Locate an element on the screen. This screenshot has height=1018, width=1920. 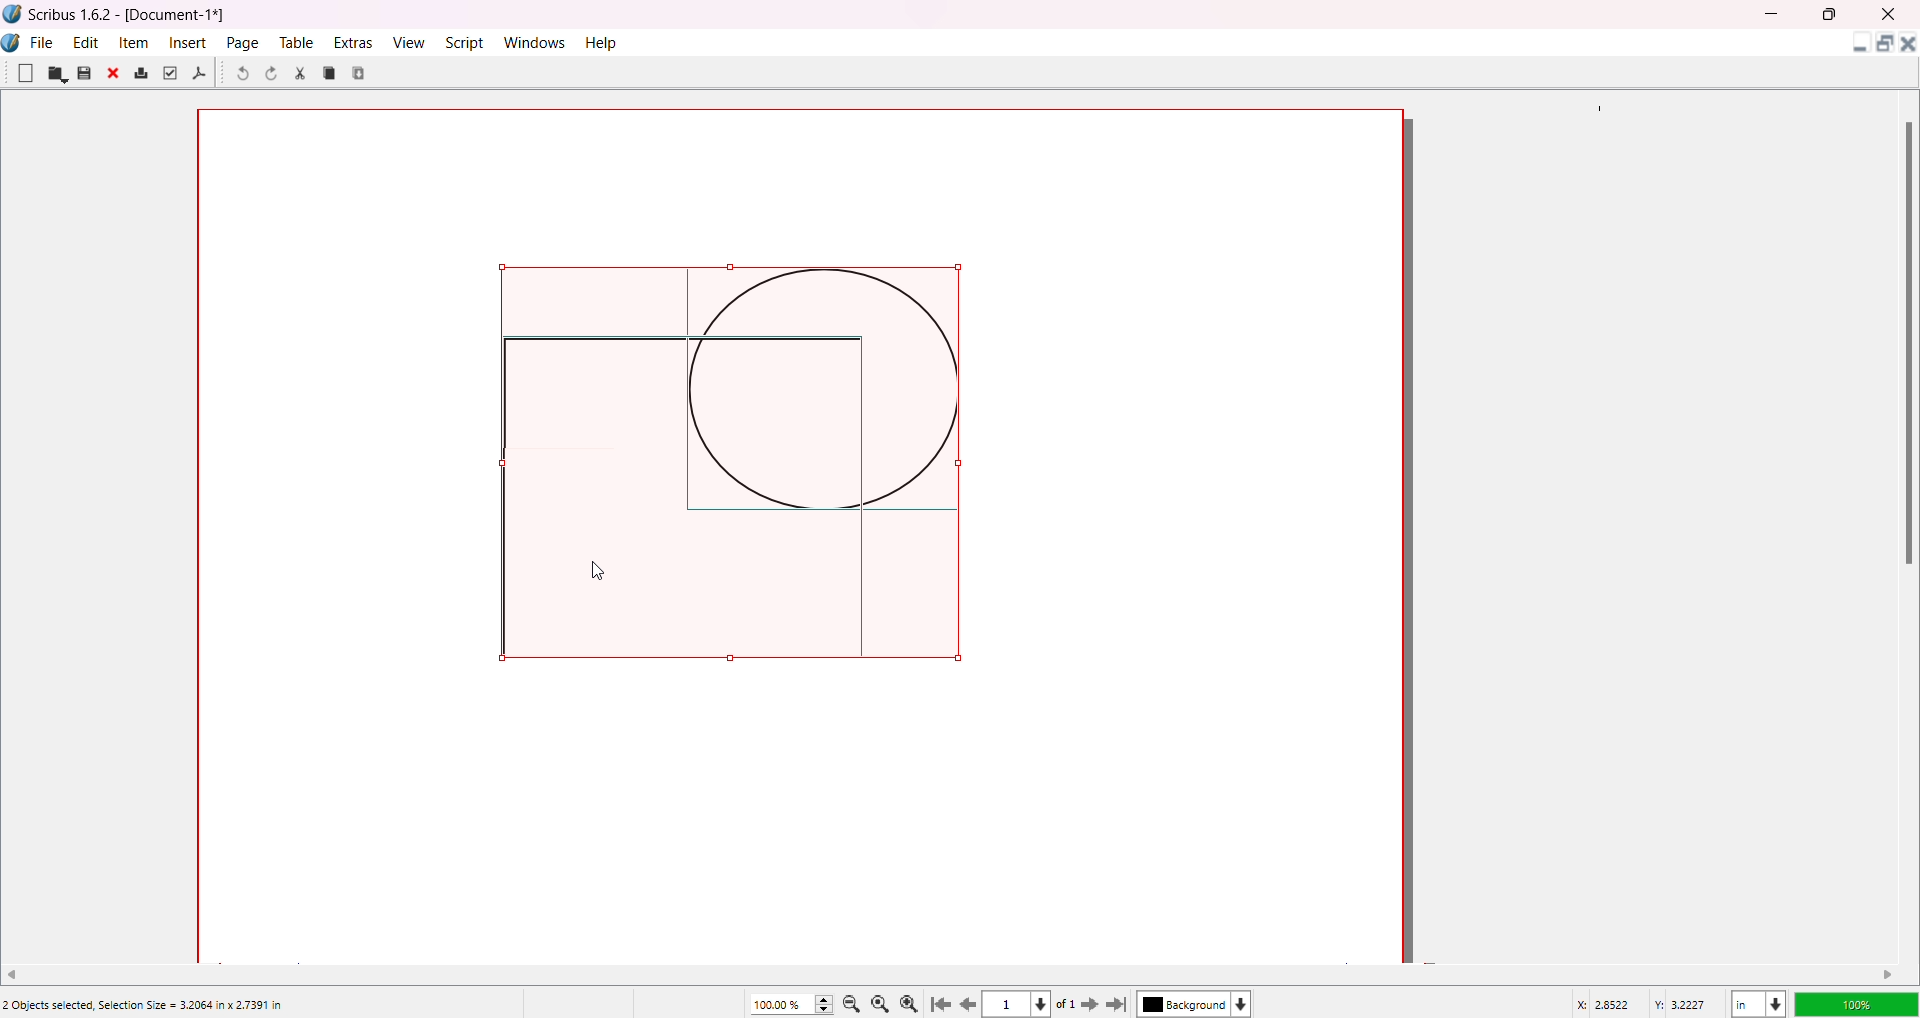
File is located at coordinates (43, 40).